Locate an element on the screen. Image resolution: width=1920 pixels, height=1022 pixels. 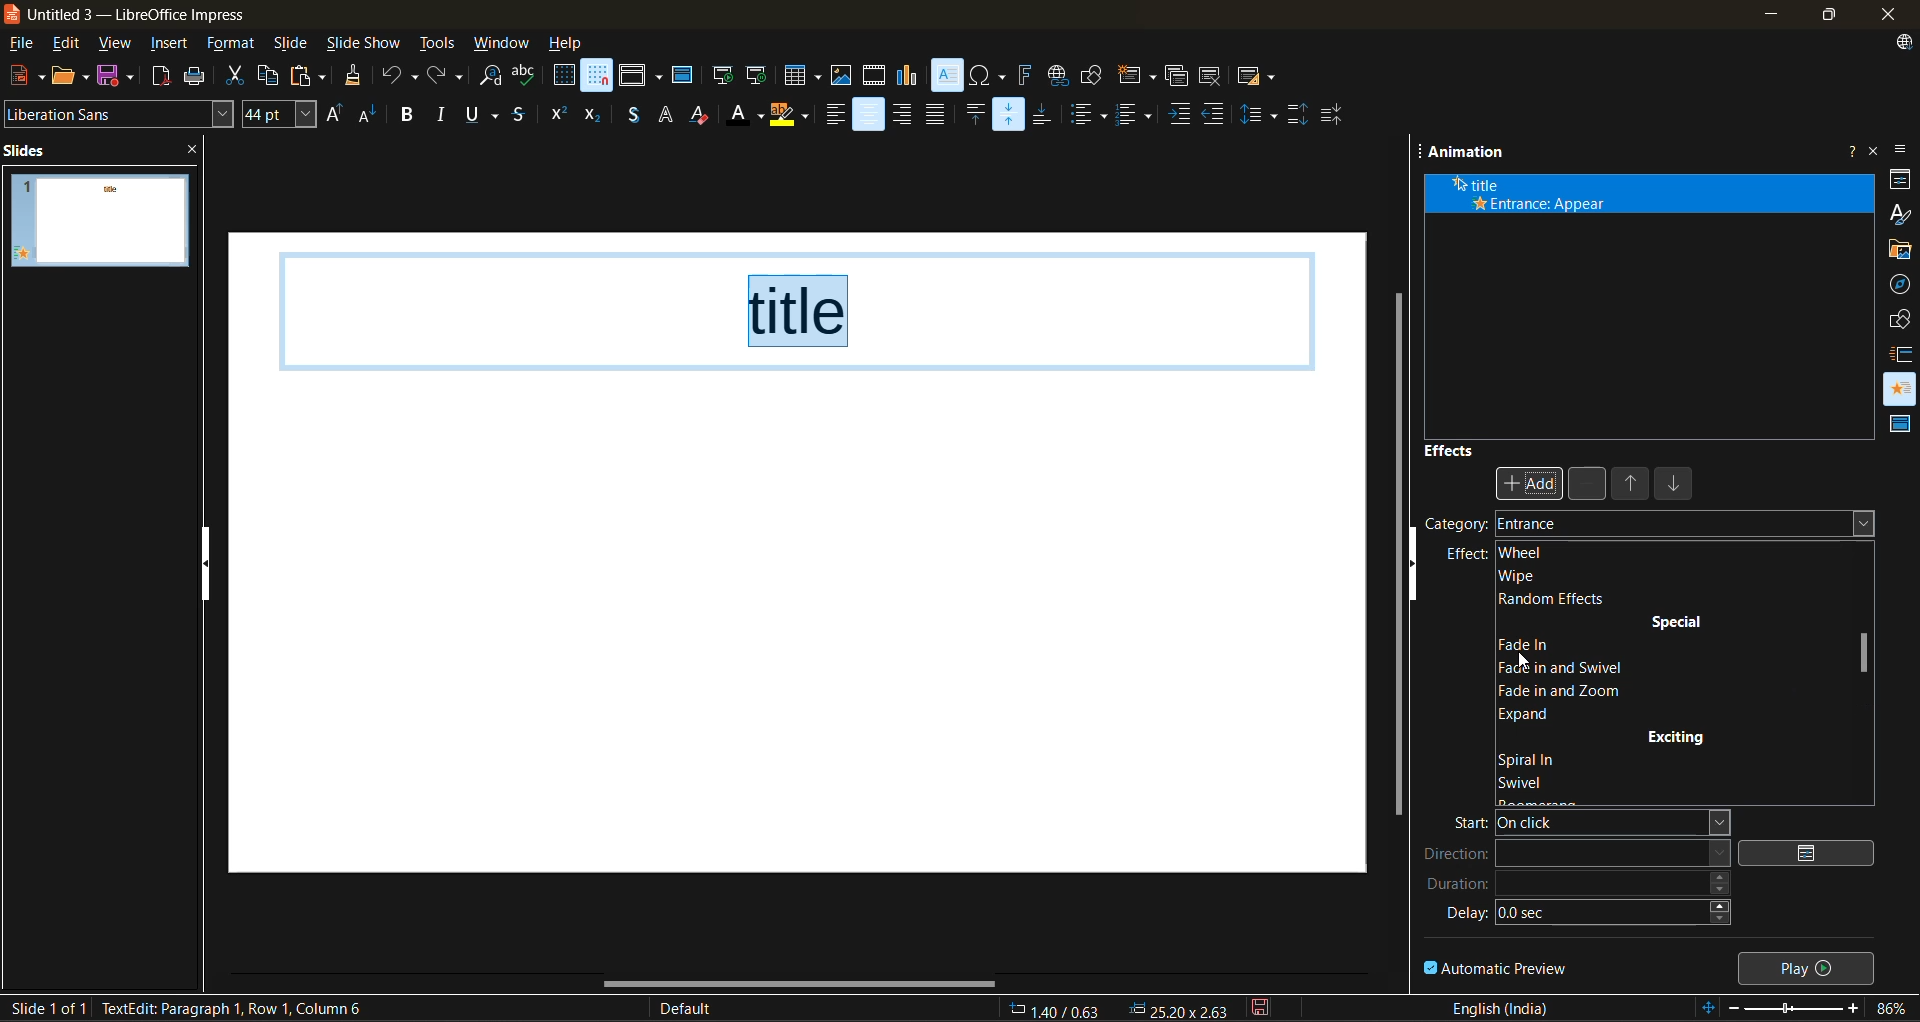
expand is located at coordinates (1531, 713).